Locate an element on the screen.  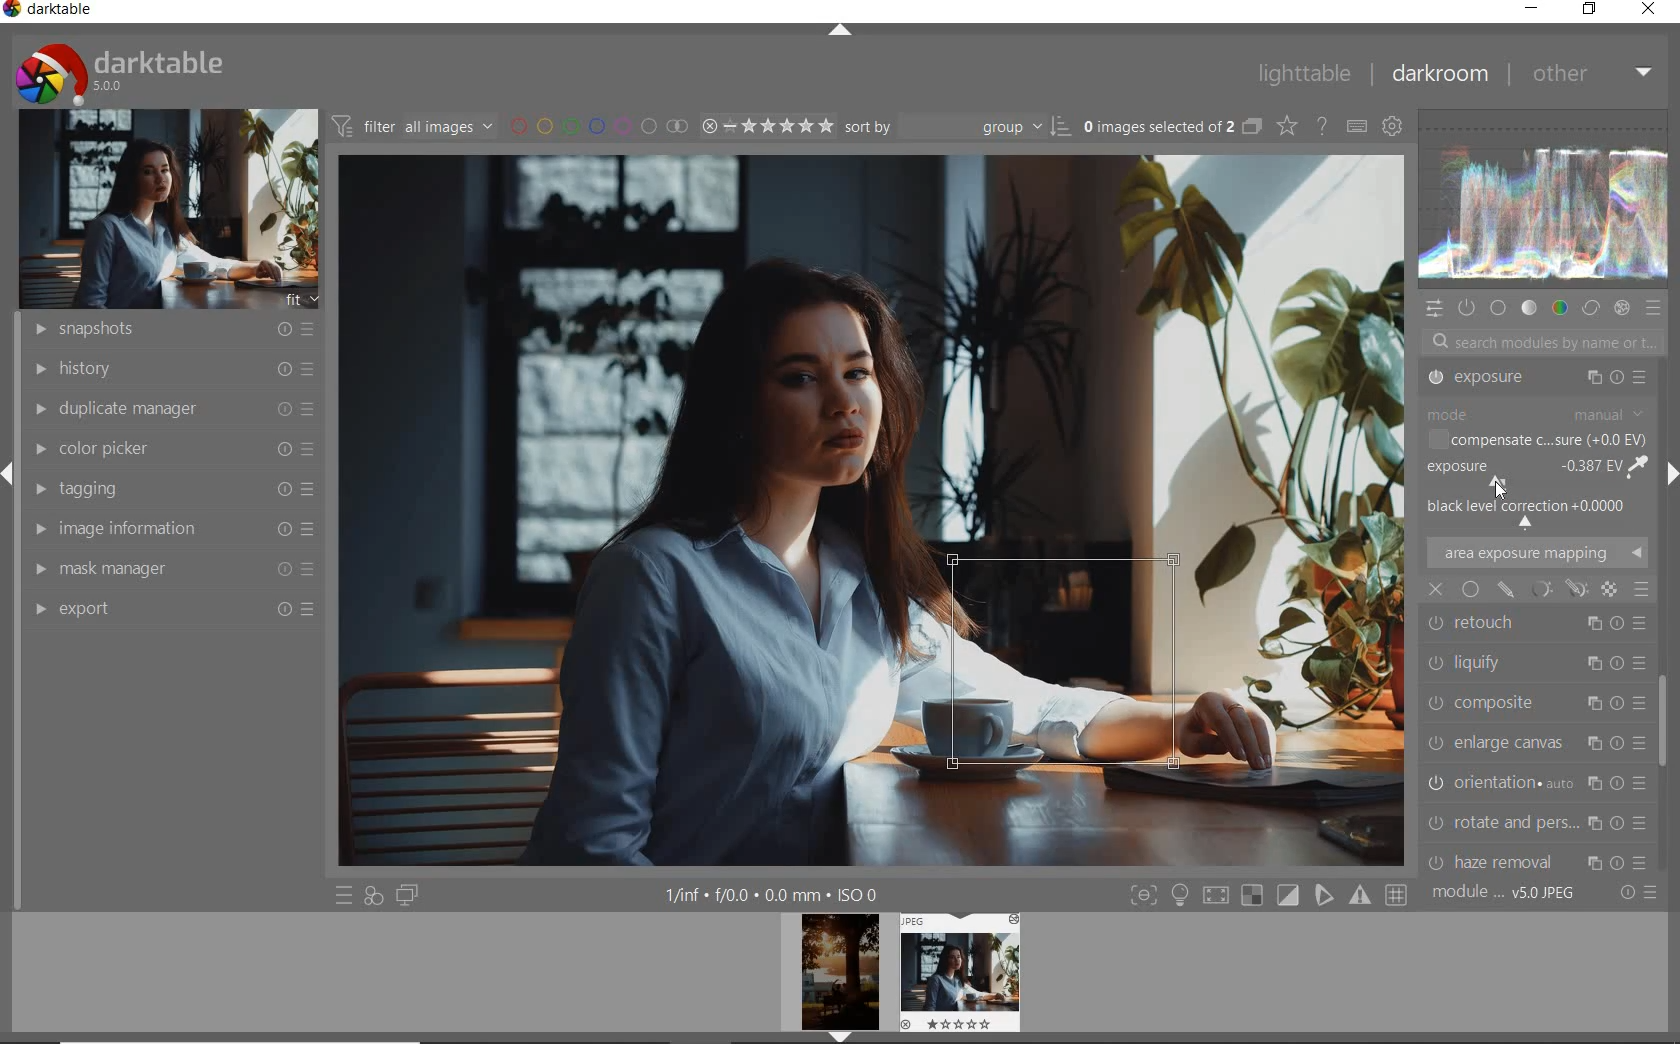
cursor position is located at coordinates (1501, 487).